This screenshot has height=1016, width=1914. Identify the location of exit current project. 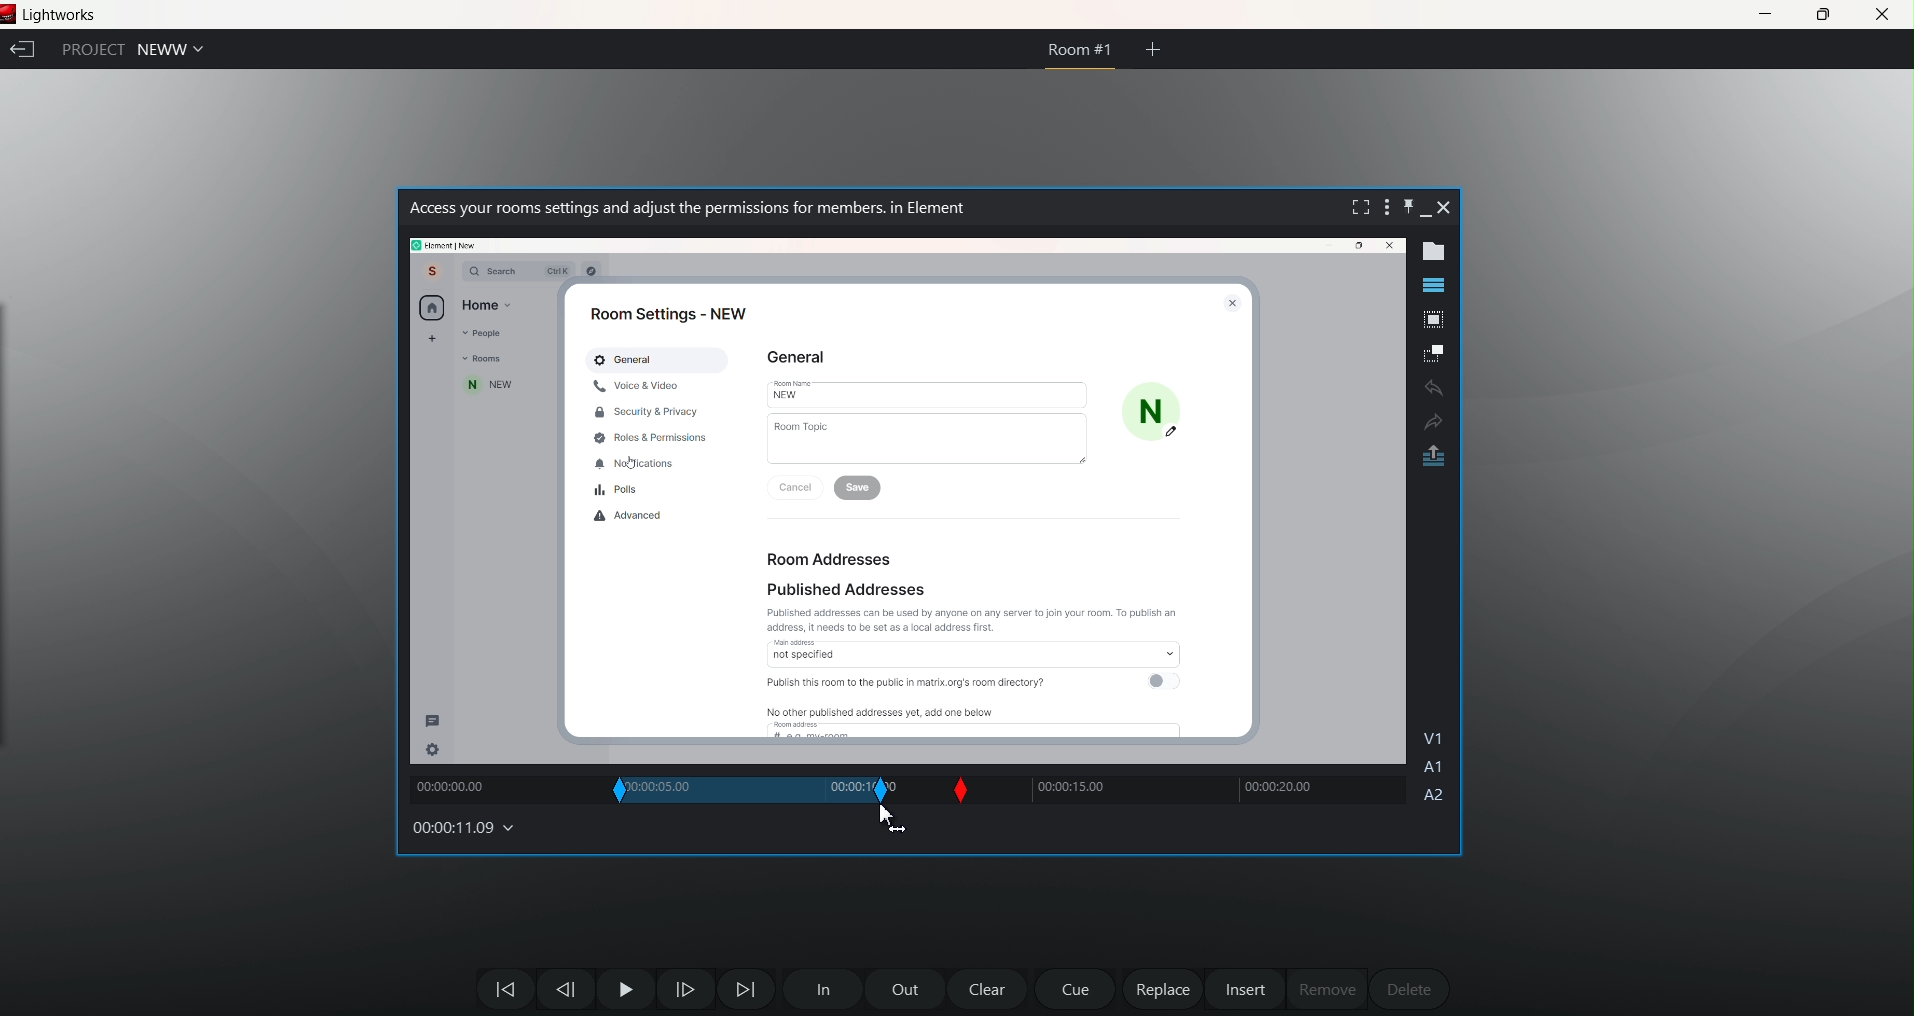
(23, 51).